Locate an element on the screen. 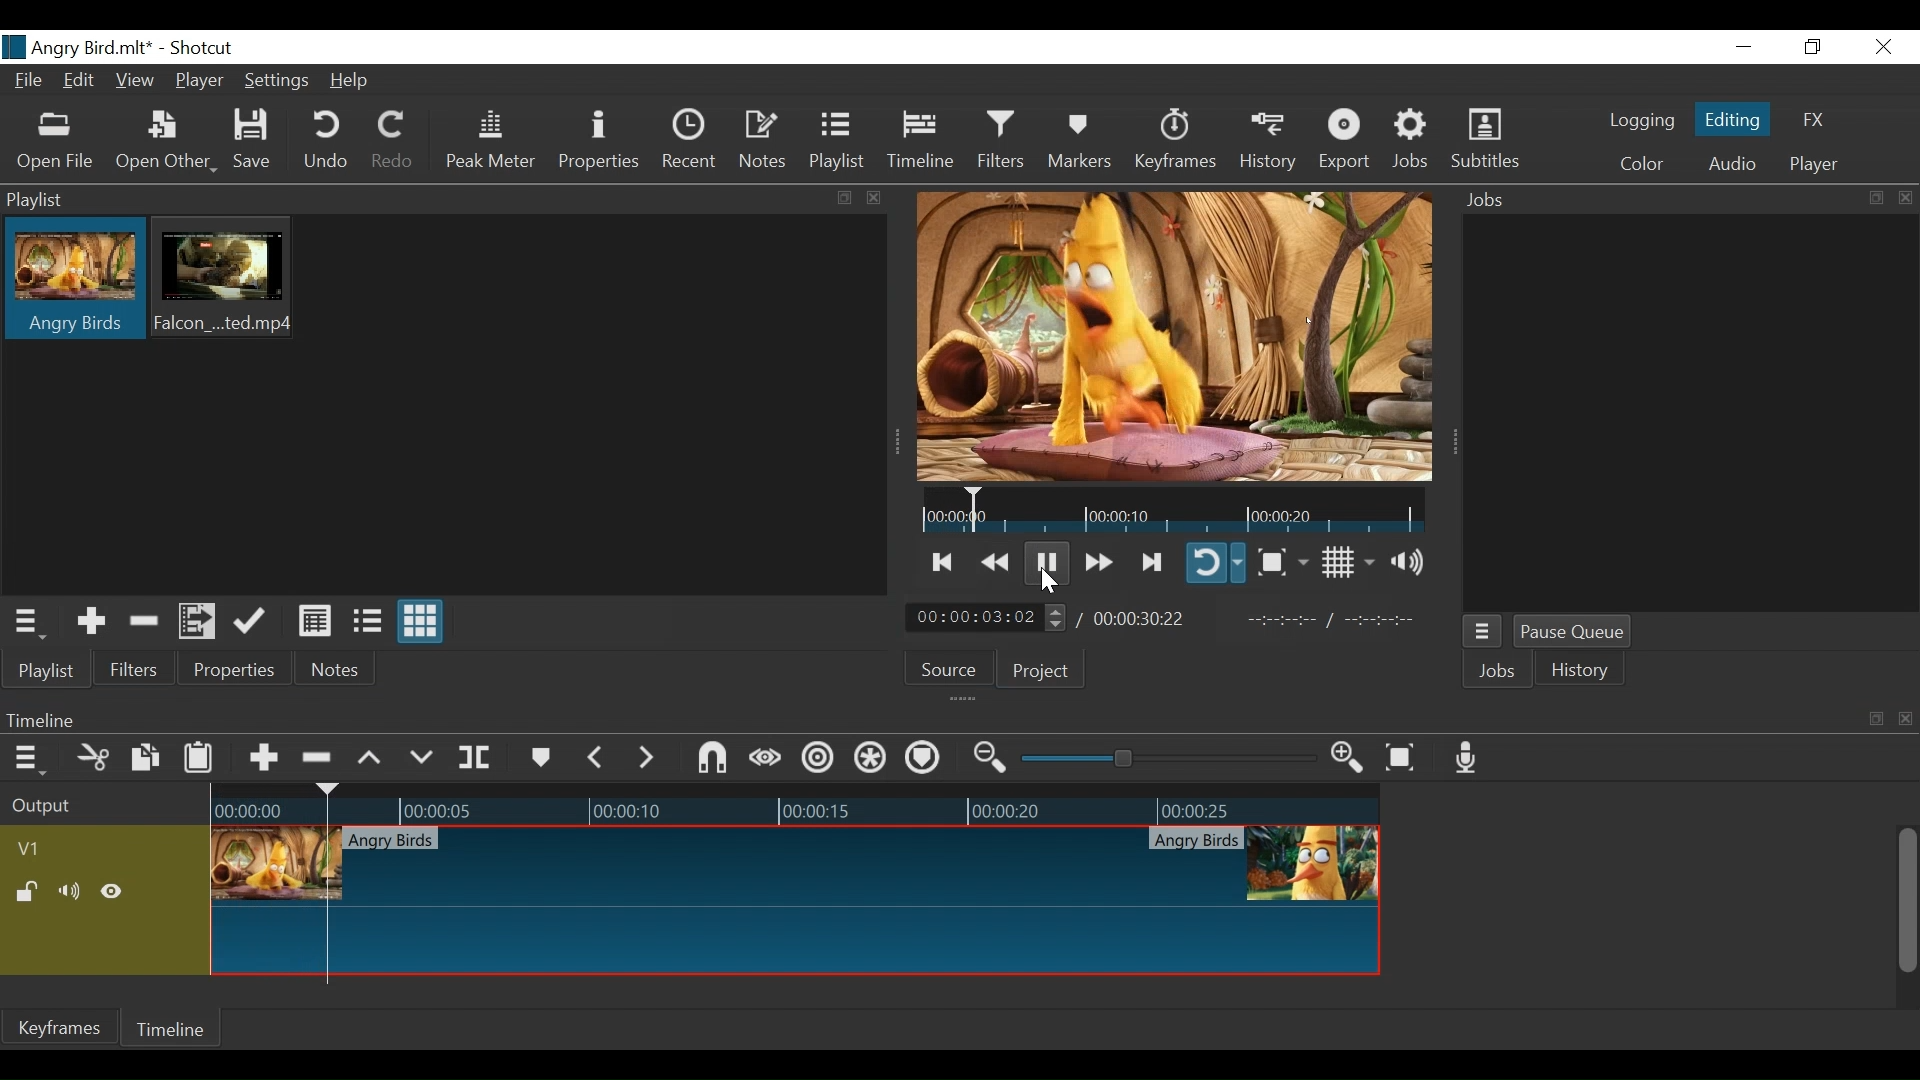 Image resolution: width=1920 pixels, height=1080 pixels. Current position is located at coordinates (986, 616).